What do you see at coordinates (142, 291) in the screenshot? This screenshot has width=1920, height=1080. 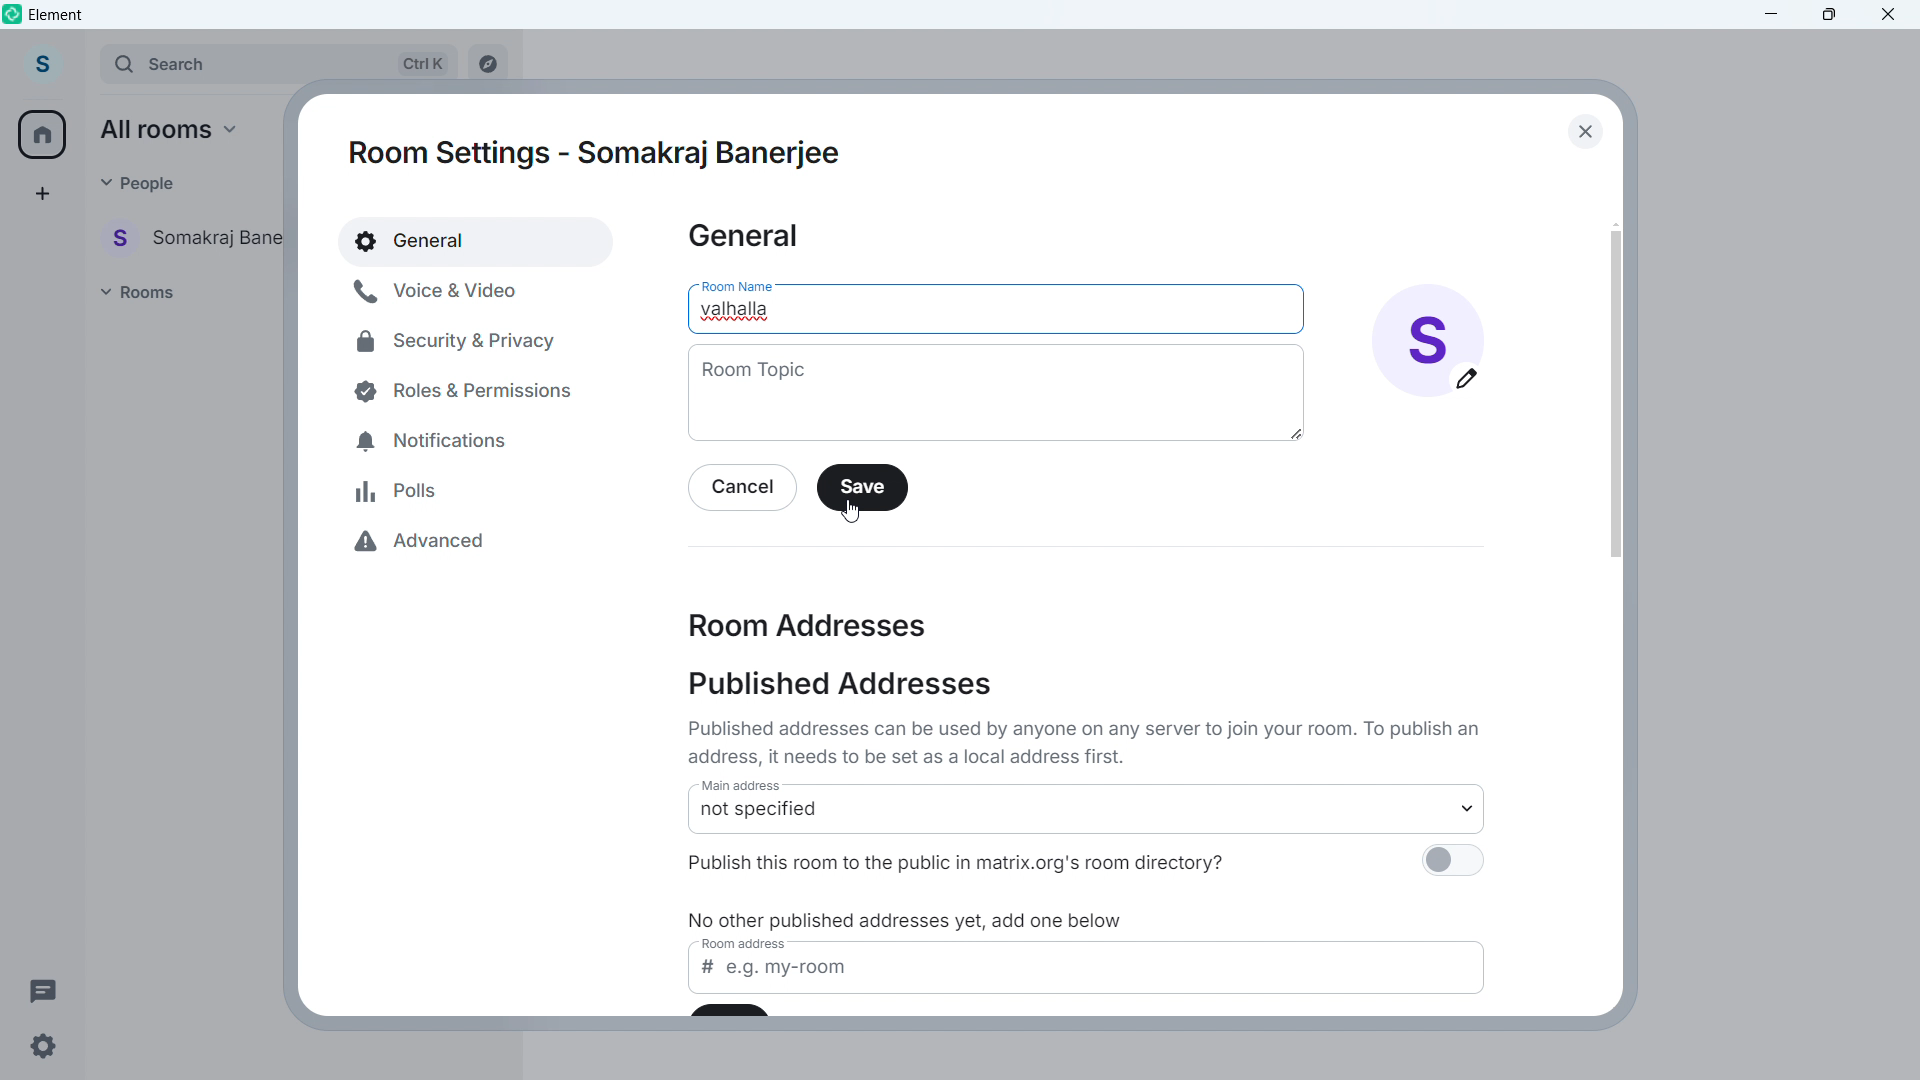 I see `Rooms ` at bounding box center [142, 291].